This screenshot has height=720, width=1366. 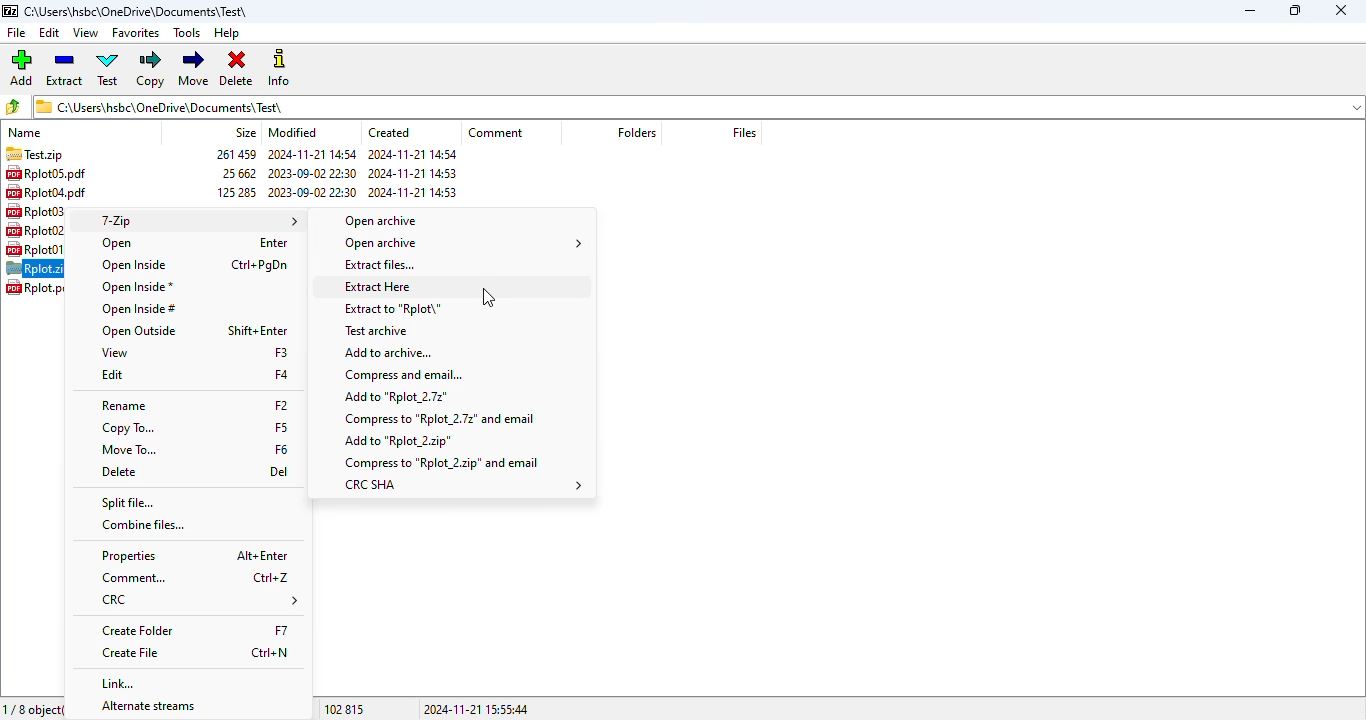 I want to click on copy to, so click(x=127, y=428).